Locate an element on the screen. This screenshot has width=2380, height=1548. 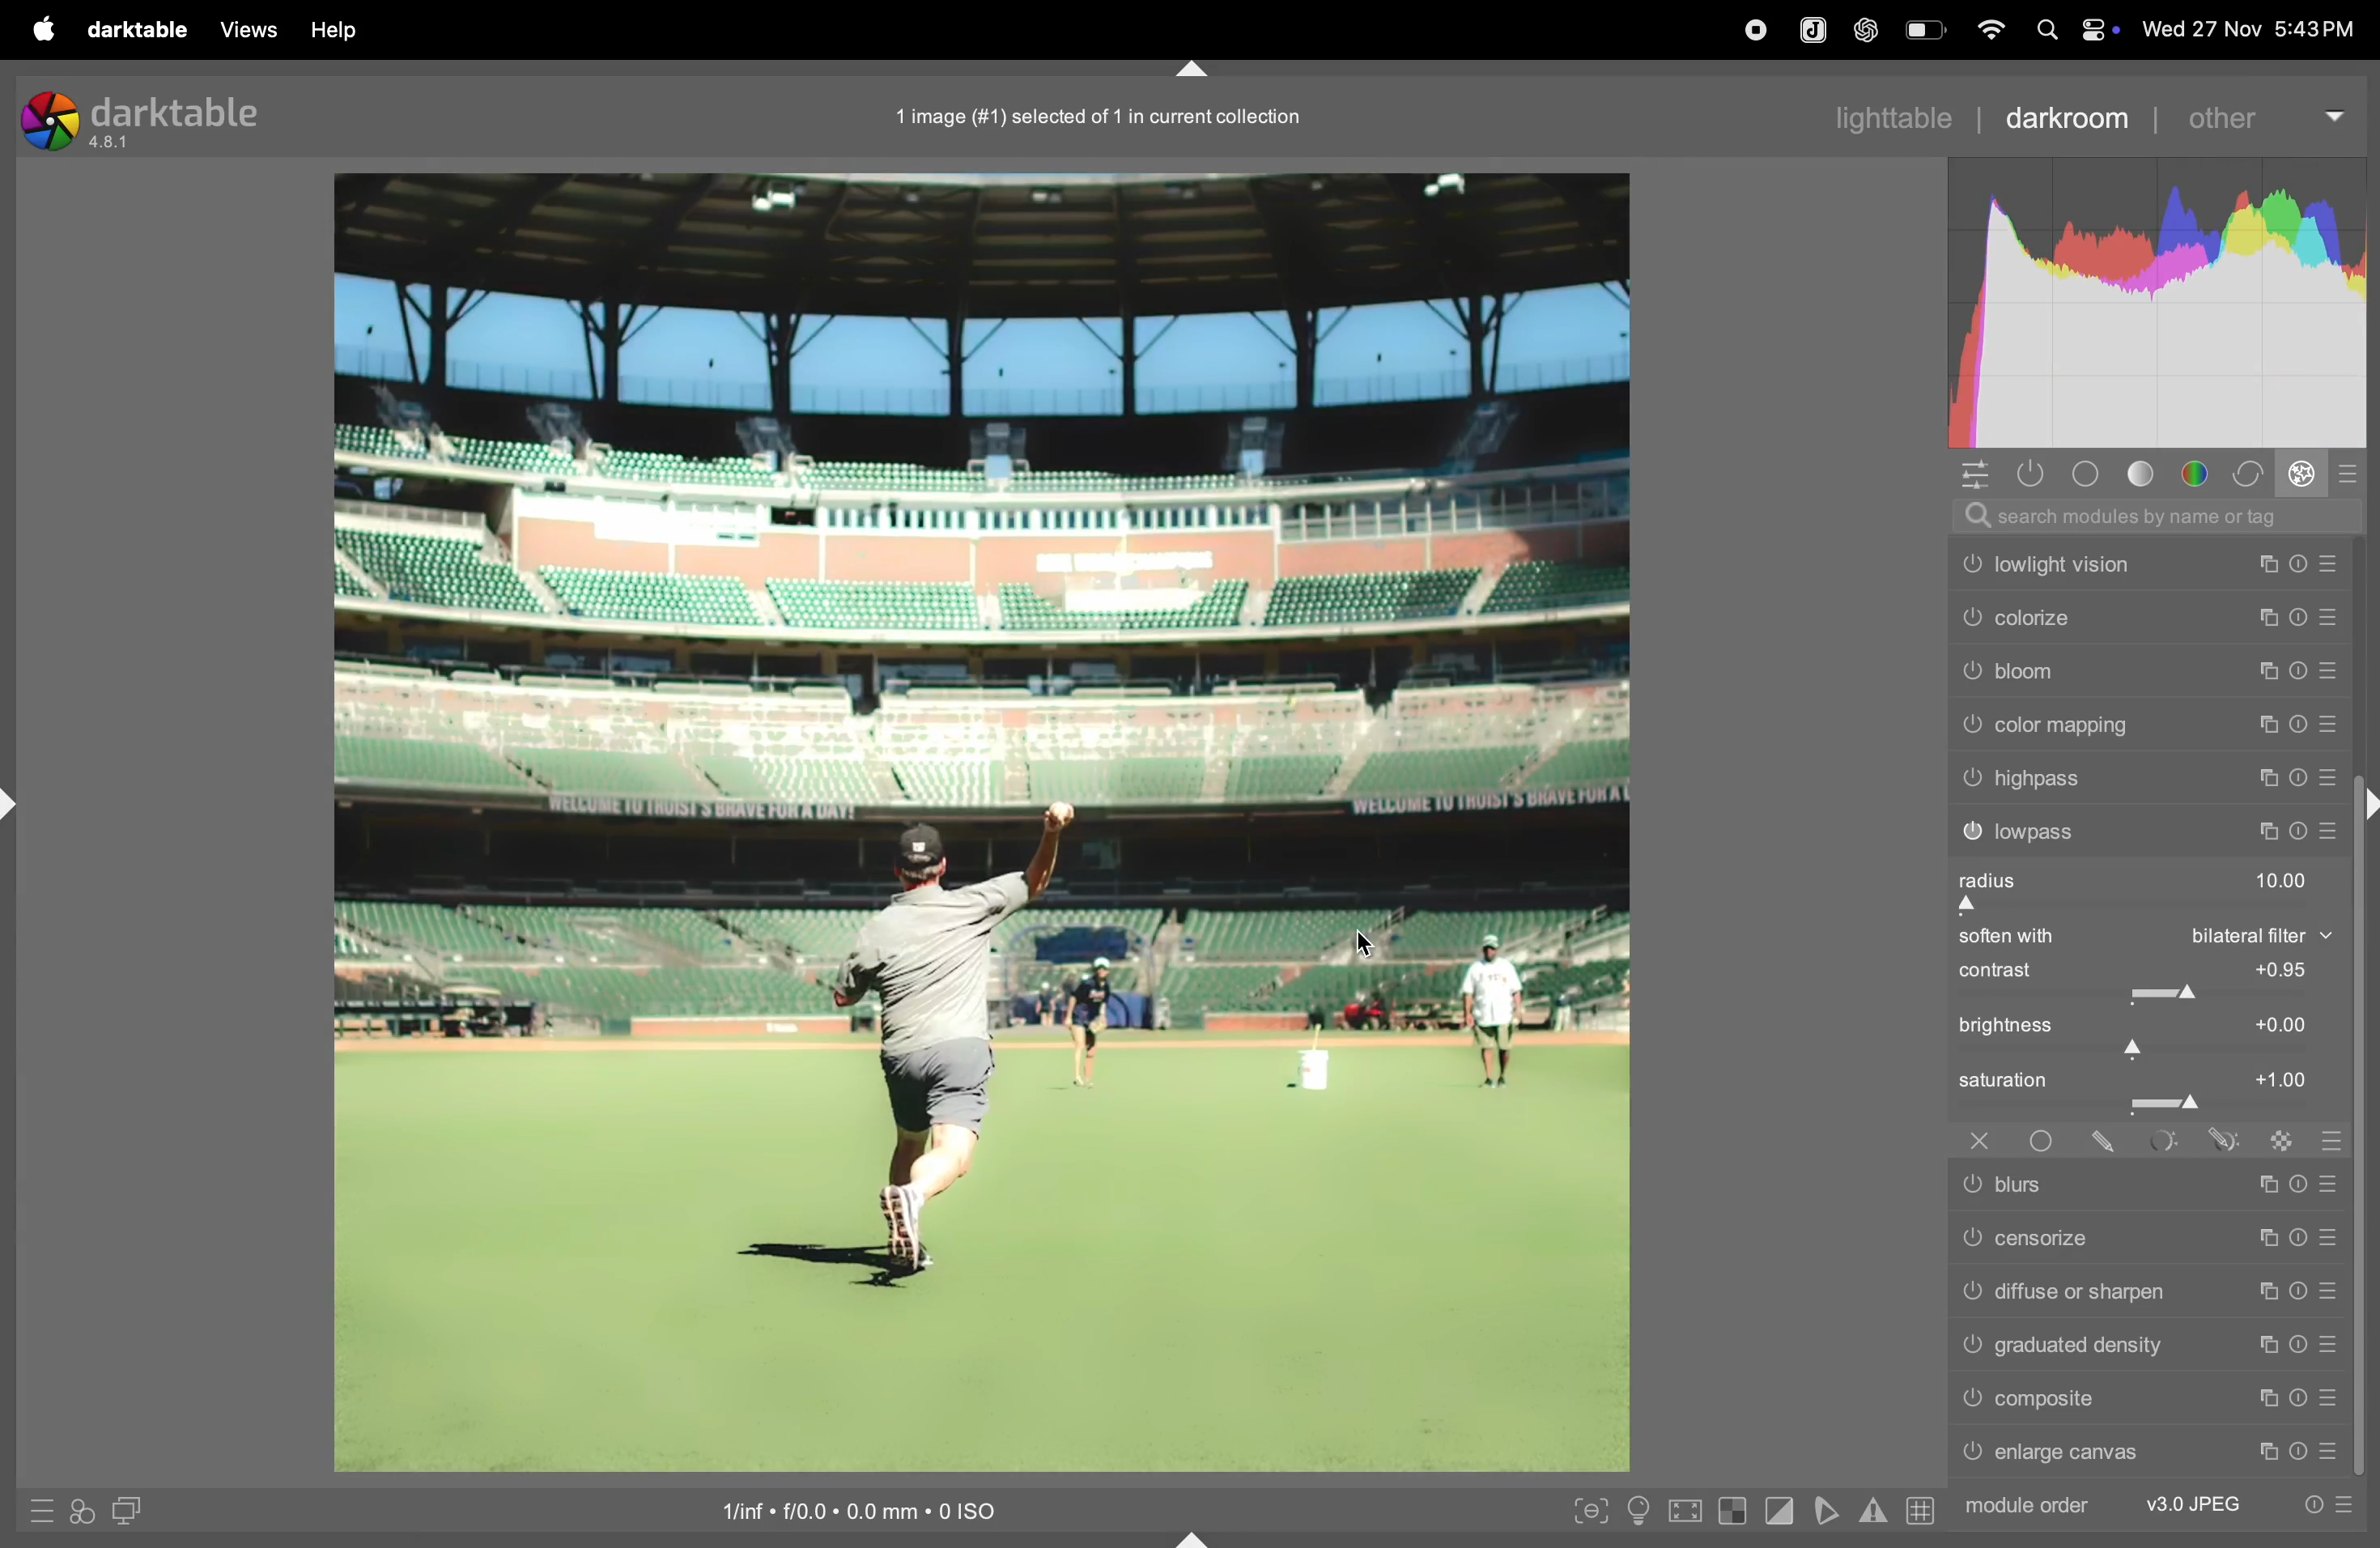
colorize is located at coordinates (2145, 621).